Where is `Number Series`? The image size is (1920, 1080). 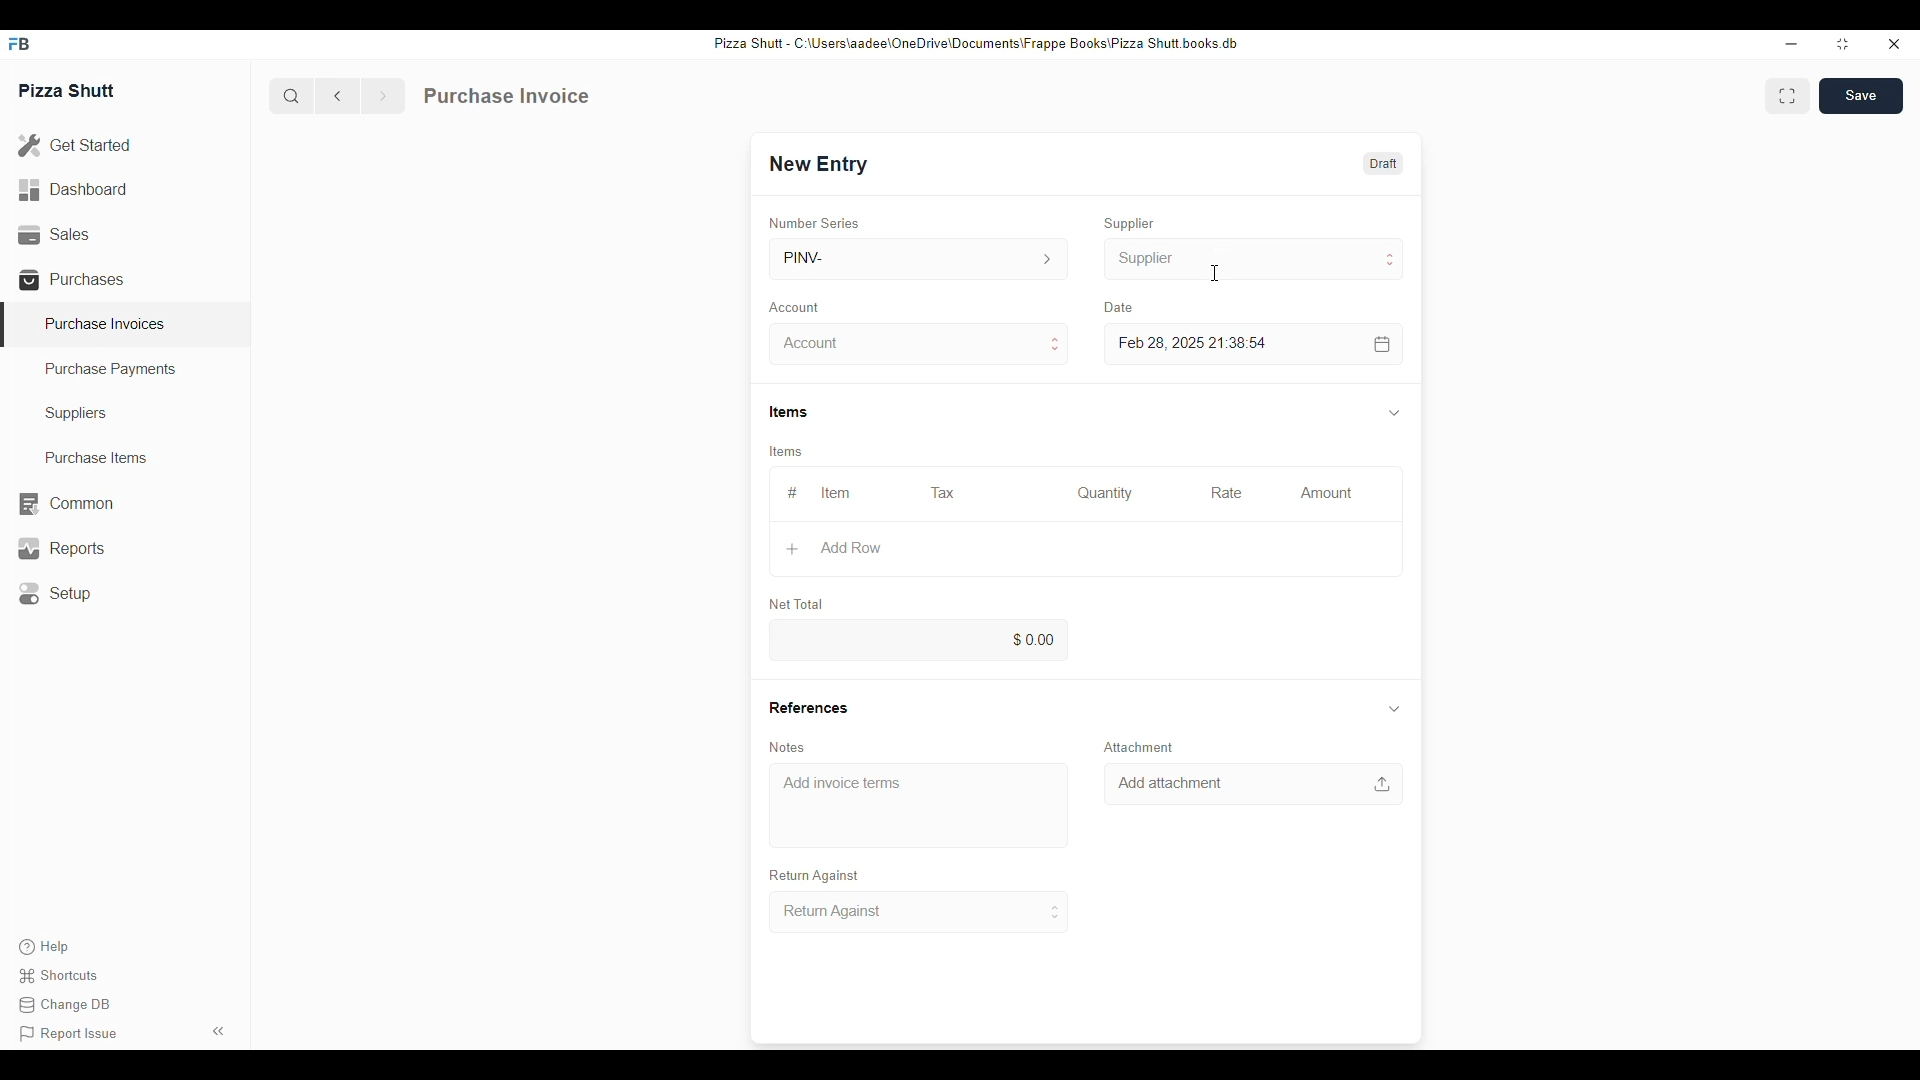 Number Series is located at coordinates (814, 222).